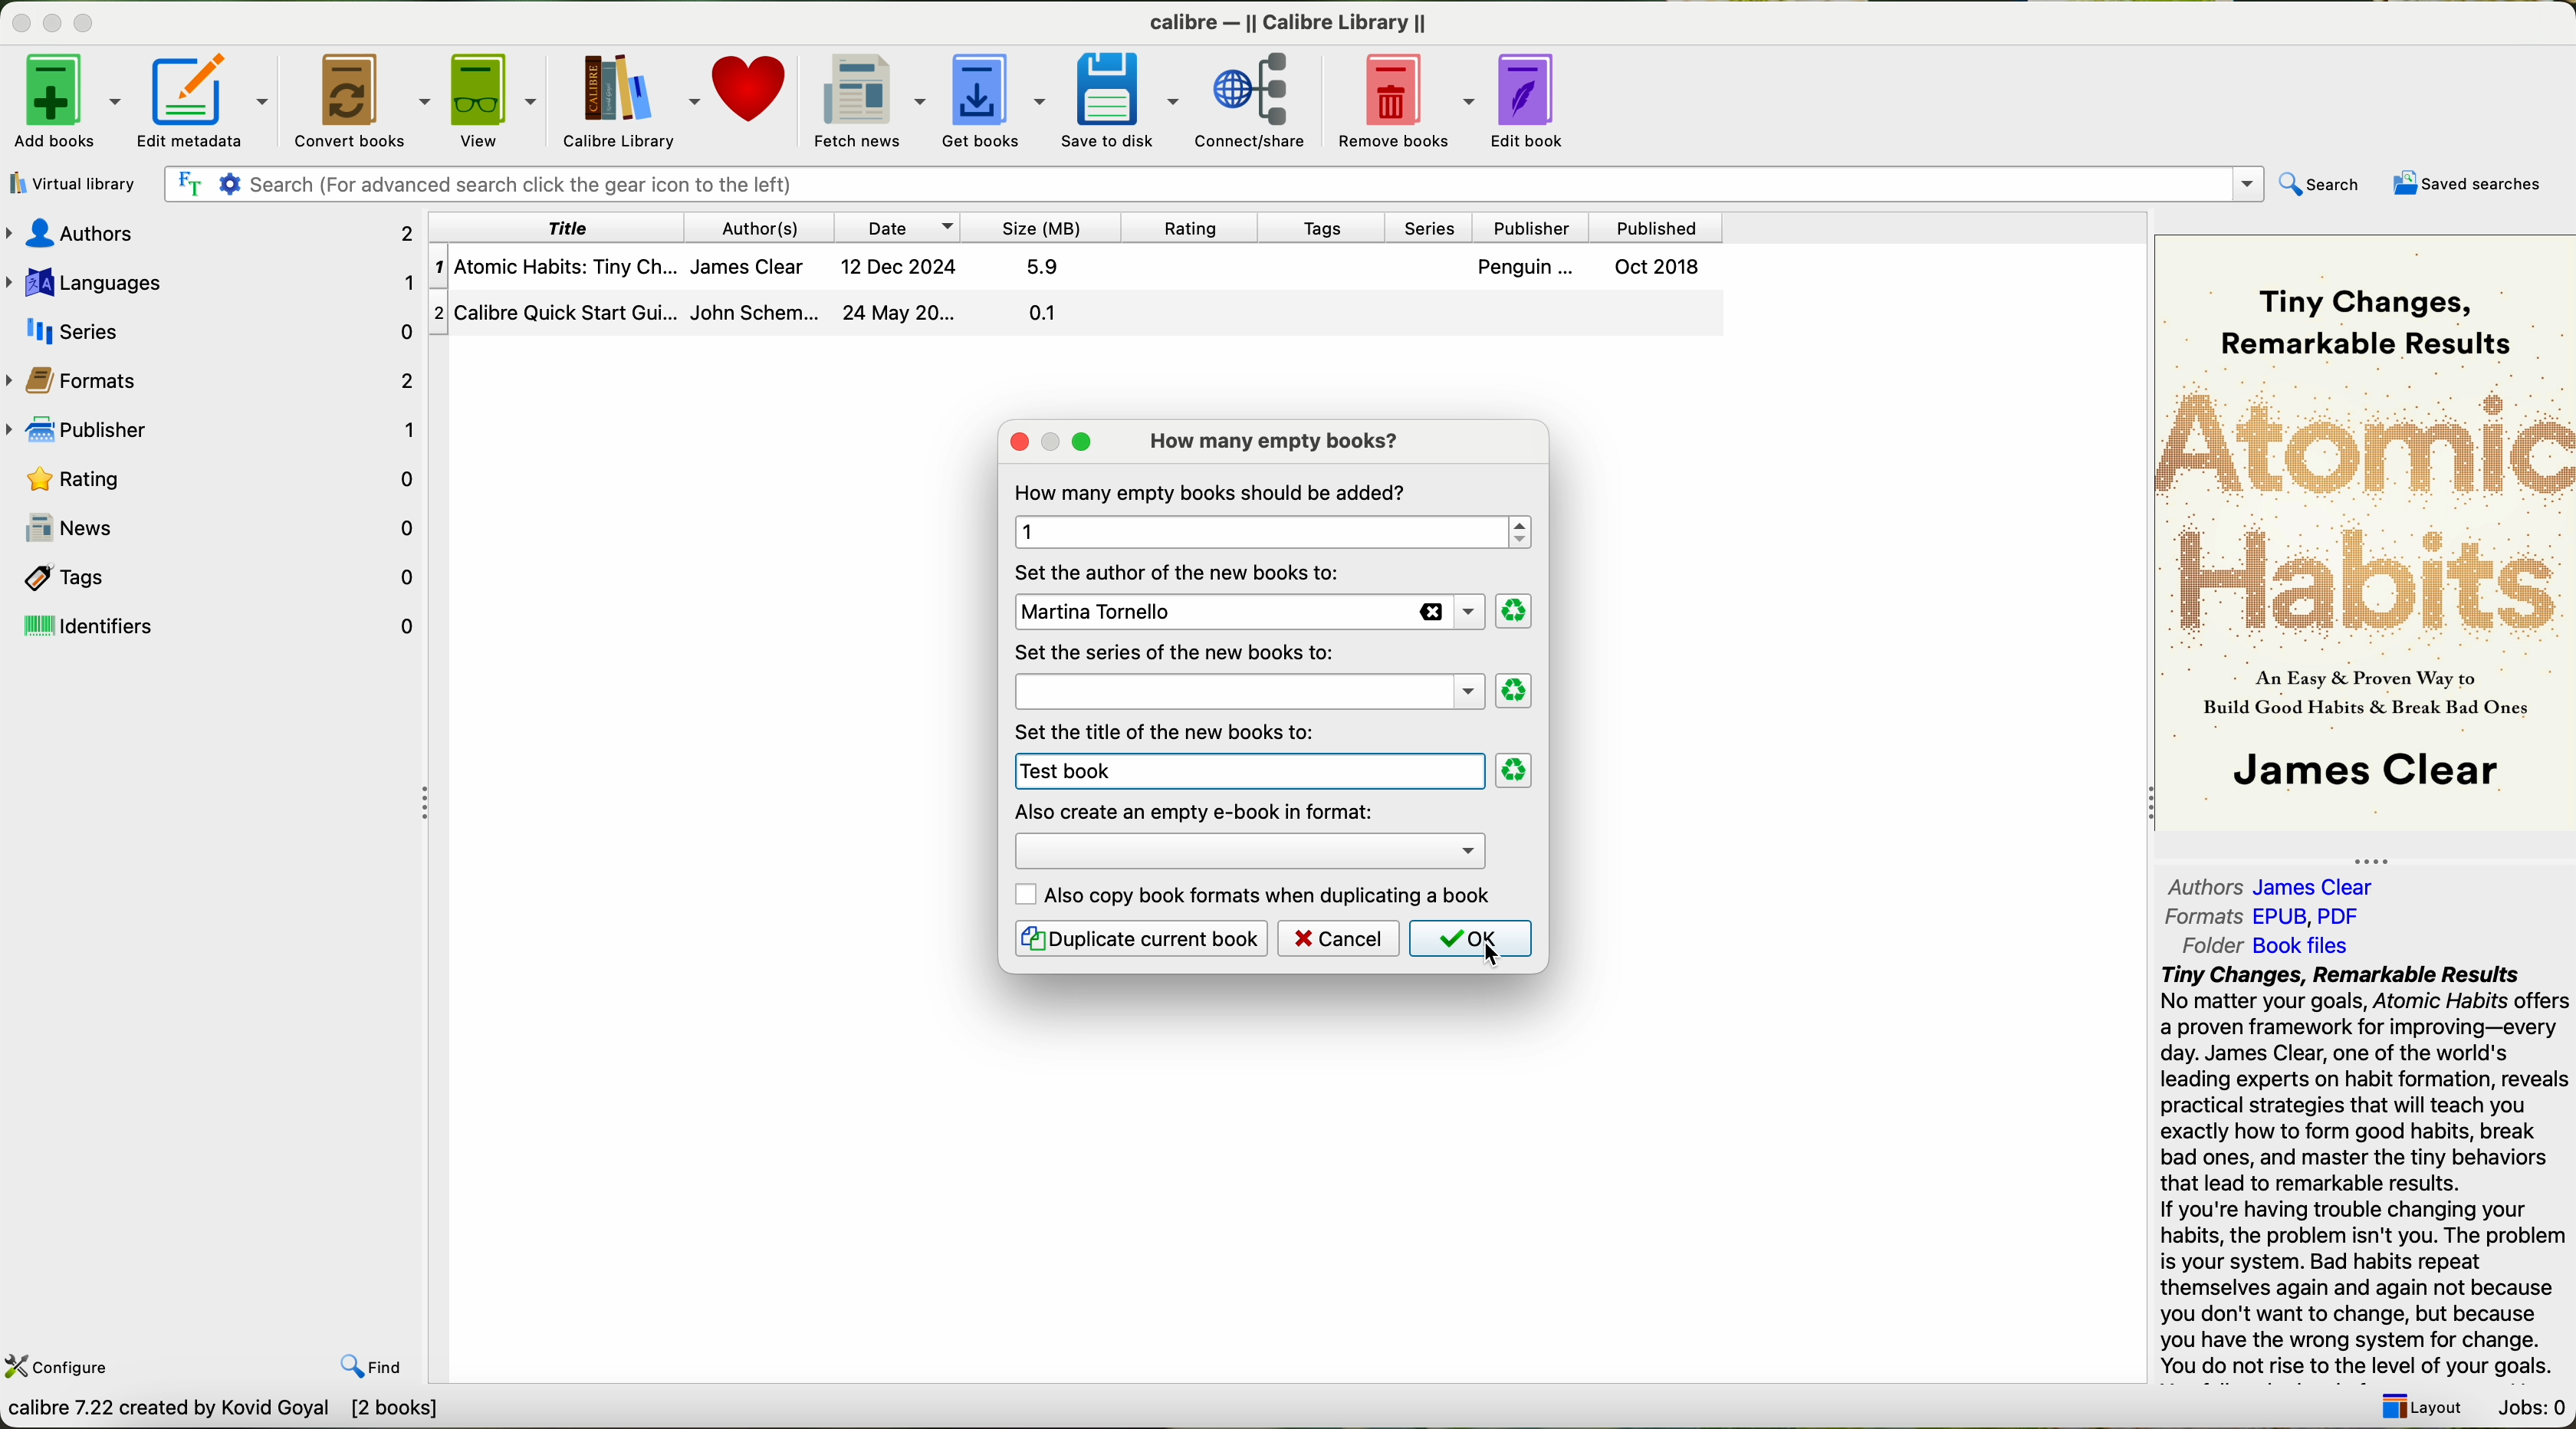 This screenshot has height=1429, width=2576. What do you see at coordinates (360, 98) in the screenshot?
I see `convert books` at bounding box center [360, 98].